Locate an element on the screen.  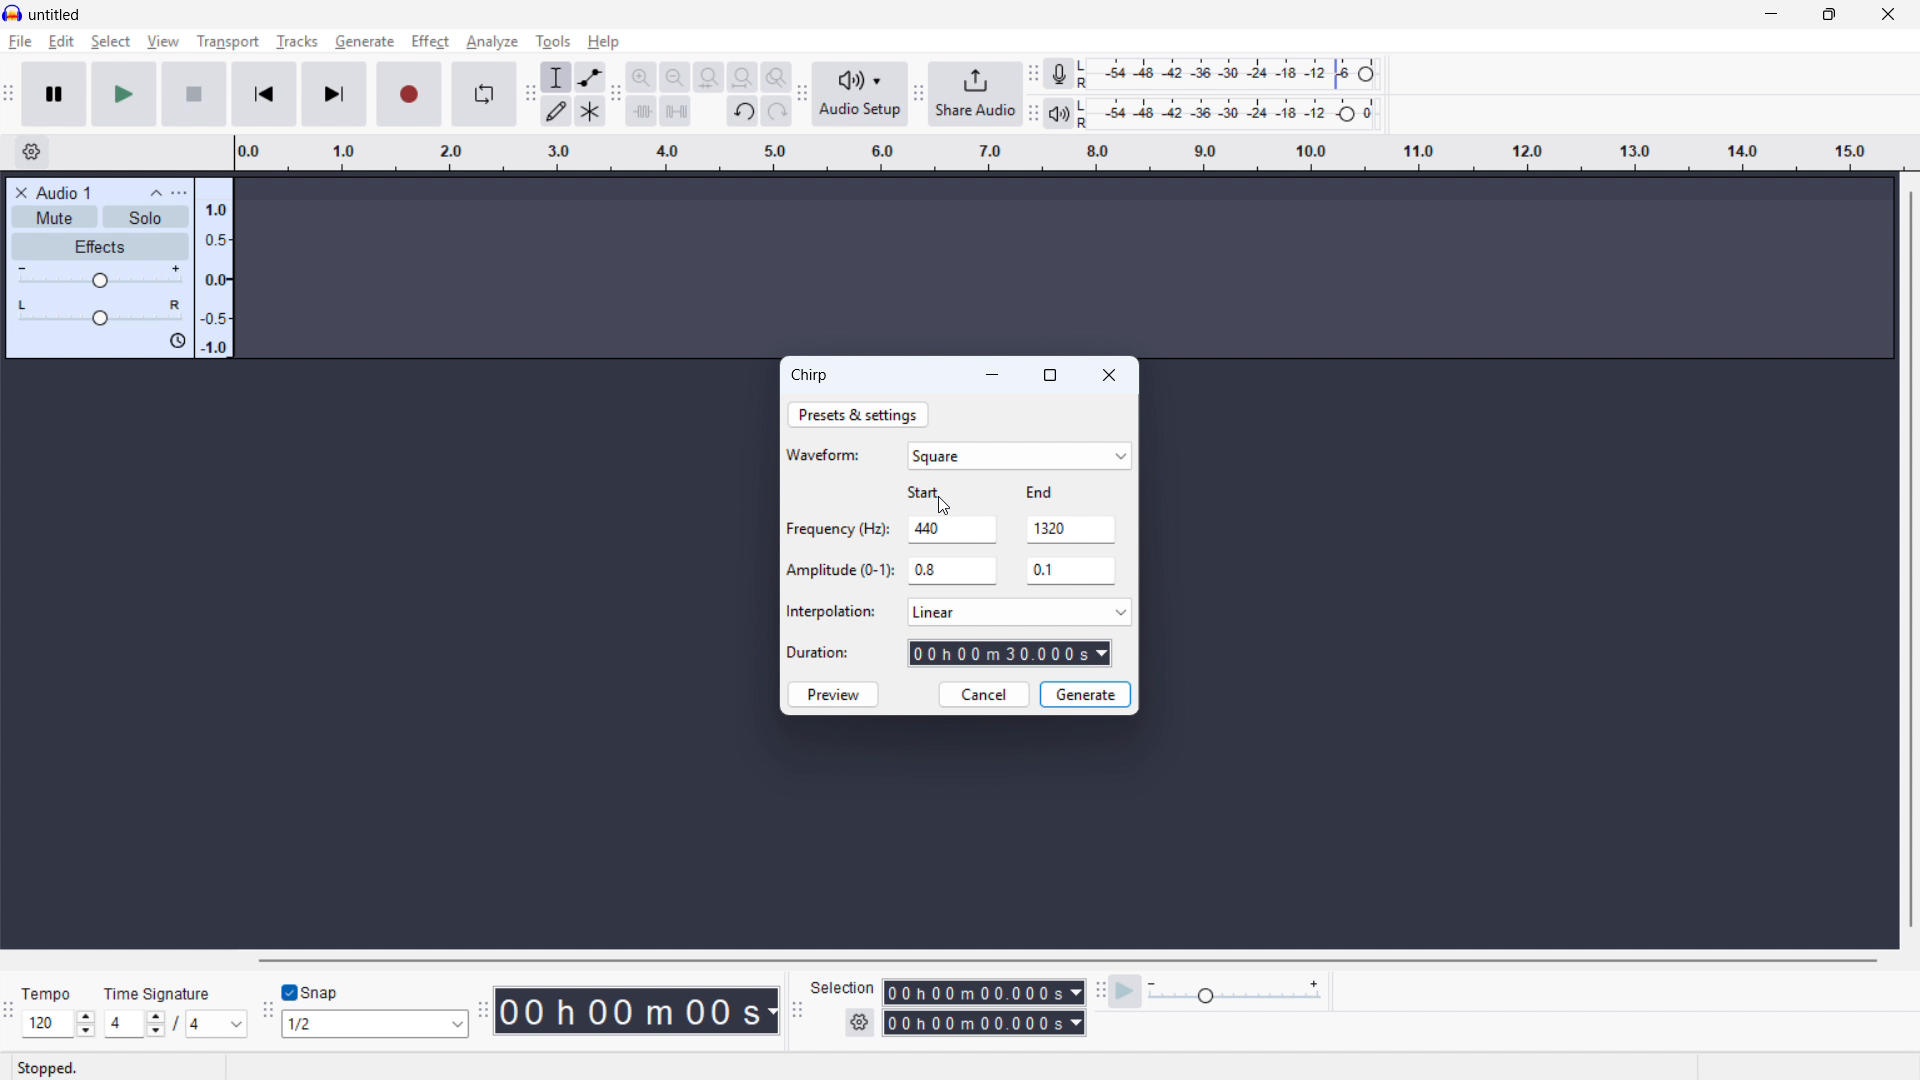
Status: stopped is located at coordinates (51, 1067).